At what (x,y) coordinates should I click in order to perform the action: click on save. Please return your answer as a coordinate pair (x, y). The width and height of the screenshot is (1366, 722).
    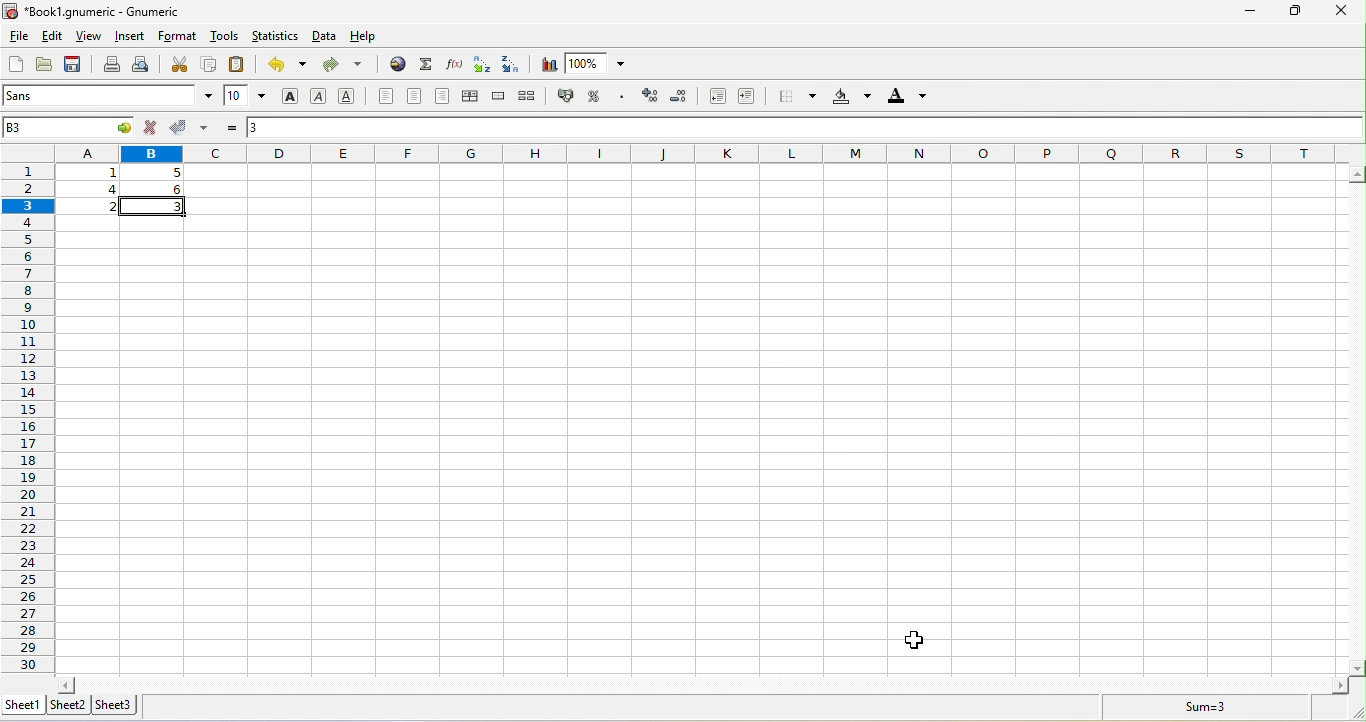
    Looking at the image, I should click on (77, 65).